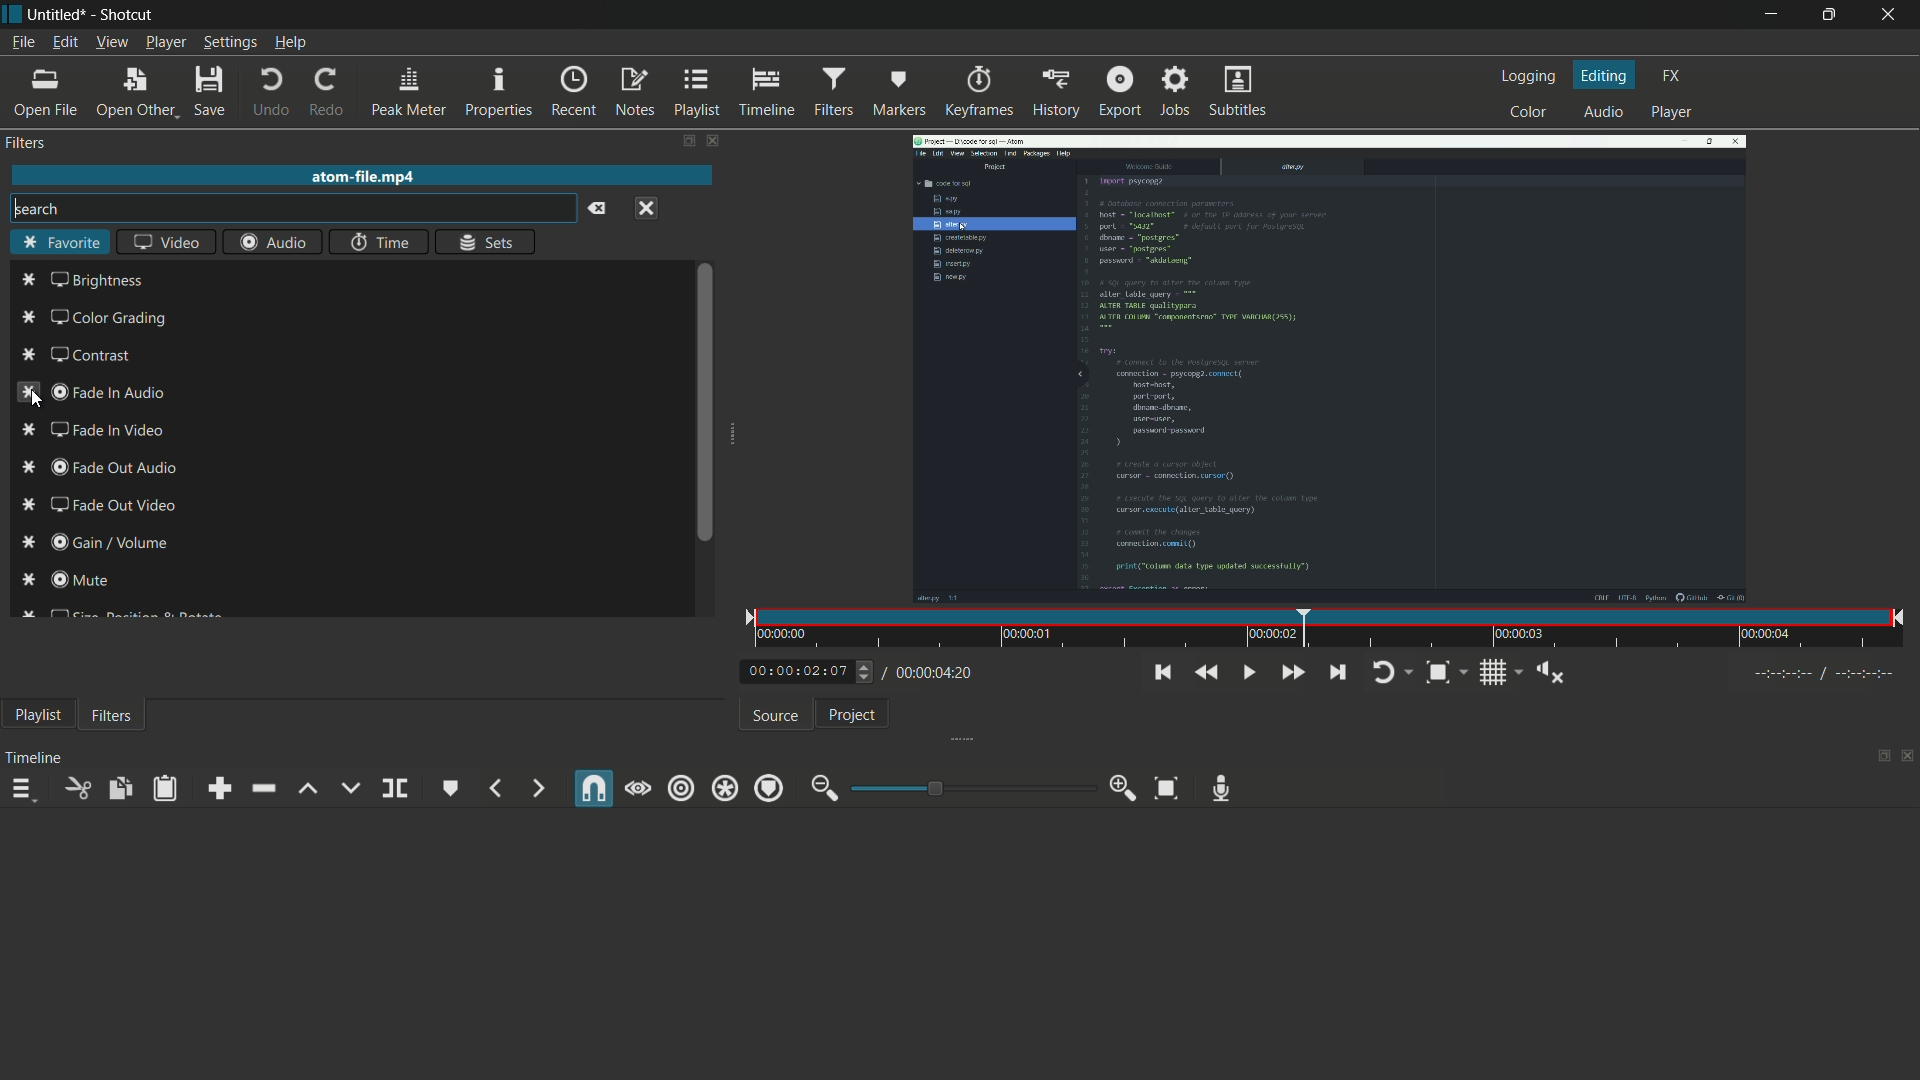  What do you see at coordinates (395, 789) in the screenshot?
I see `split at playhead` at bounding box center [395, 789].